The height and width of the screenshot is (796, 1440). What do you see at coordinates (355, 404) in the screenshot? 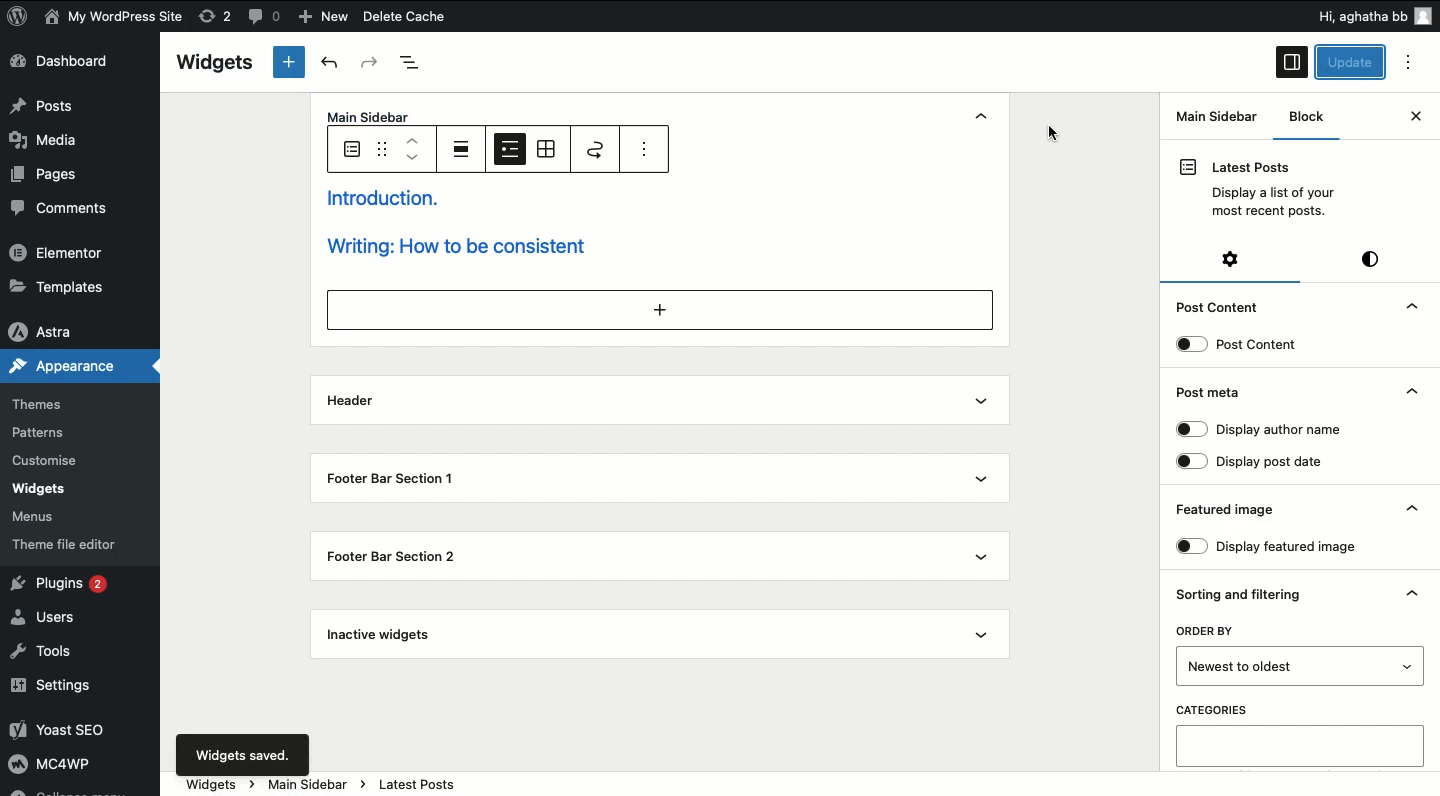
I see `Header` at bounding box center [355, 404].